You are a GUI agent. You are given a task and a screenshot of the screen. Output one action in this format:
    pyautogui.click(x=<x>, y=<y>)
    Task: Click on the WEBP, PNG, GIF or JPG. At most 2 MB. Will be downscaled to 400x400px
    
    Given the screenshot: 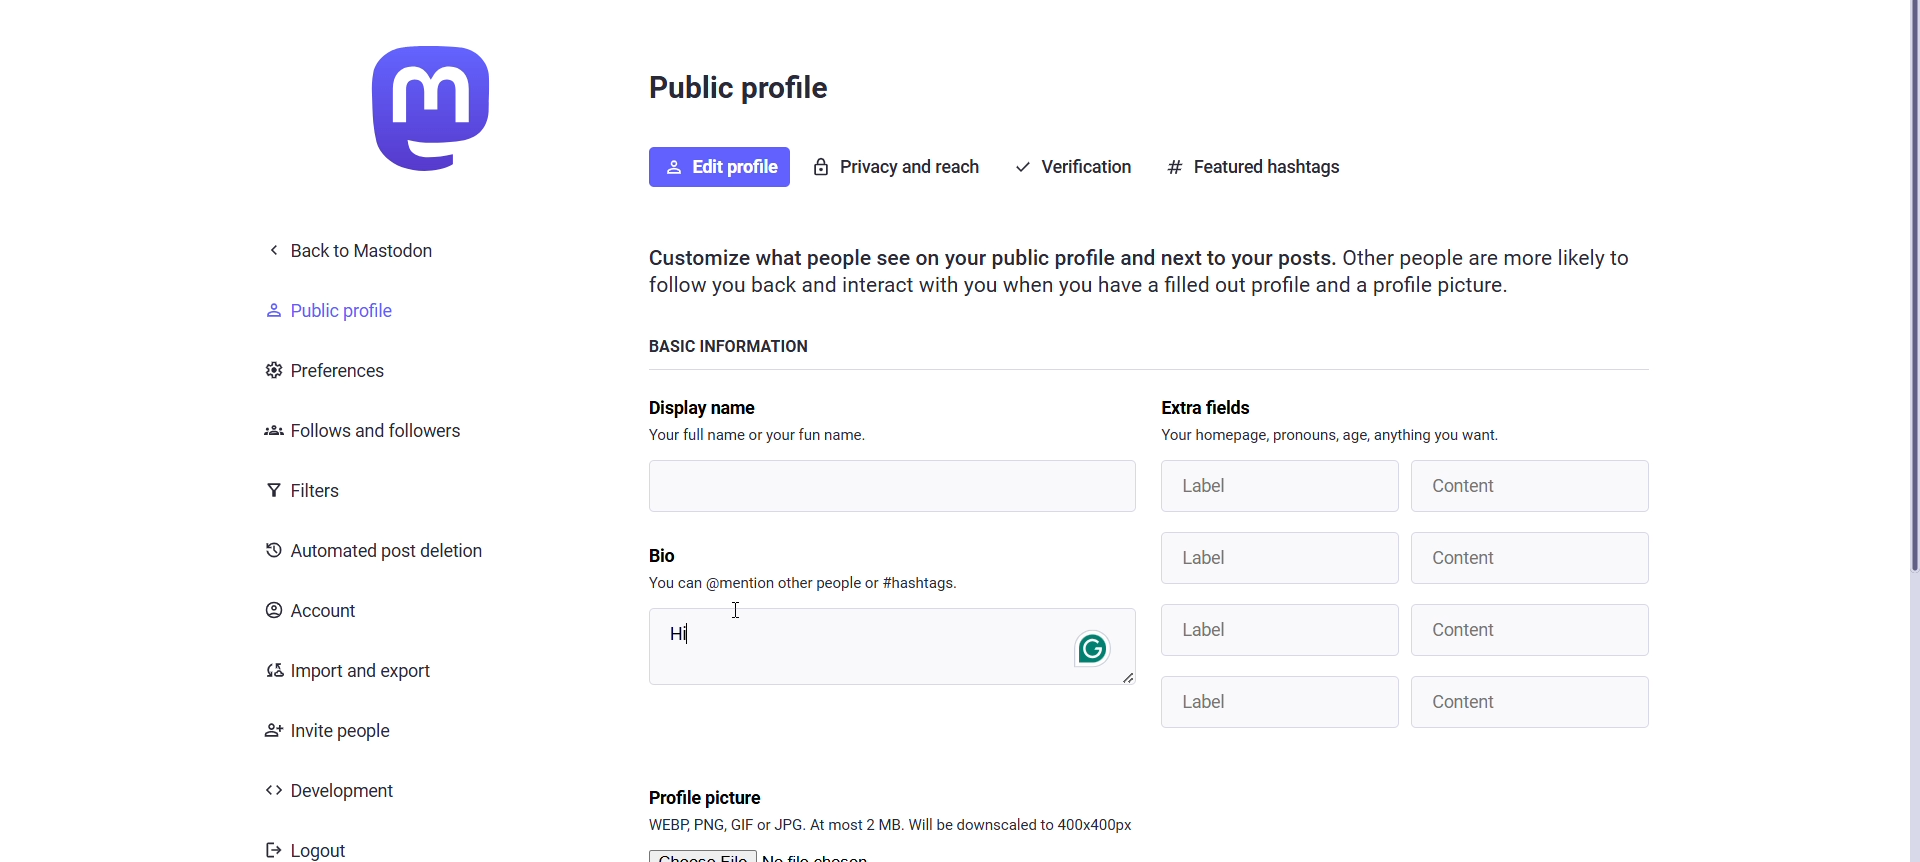 What is the action you would take?
    pyautogui.click(x=889, y=827)
    